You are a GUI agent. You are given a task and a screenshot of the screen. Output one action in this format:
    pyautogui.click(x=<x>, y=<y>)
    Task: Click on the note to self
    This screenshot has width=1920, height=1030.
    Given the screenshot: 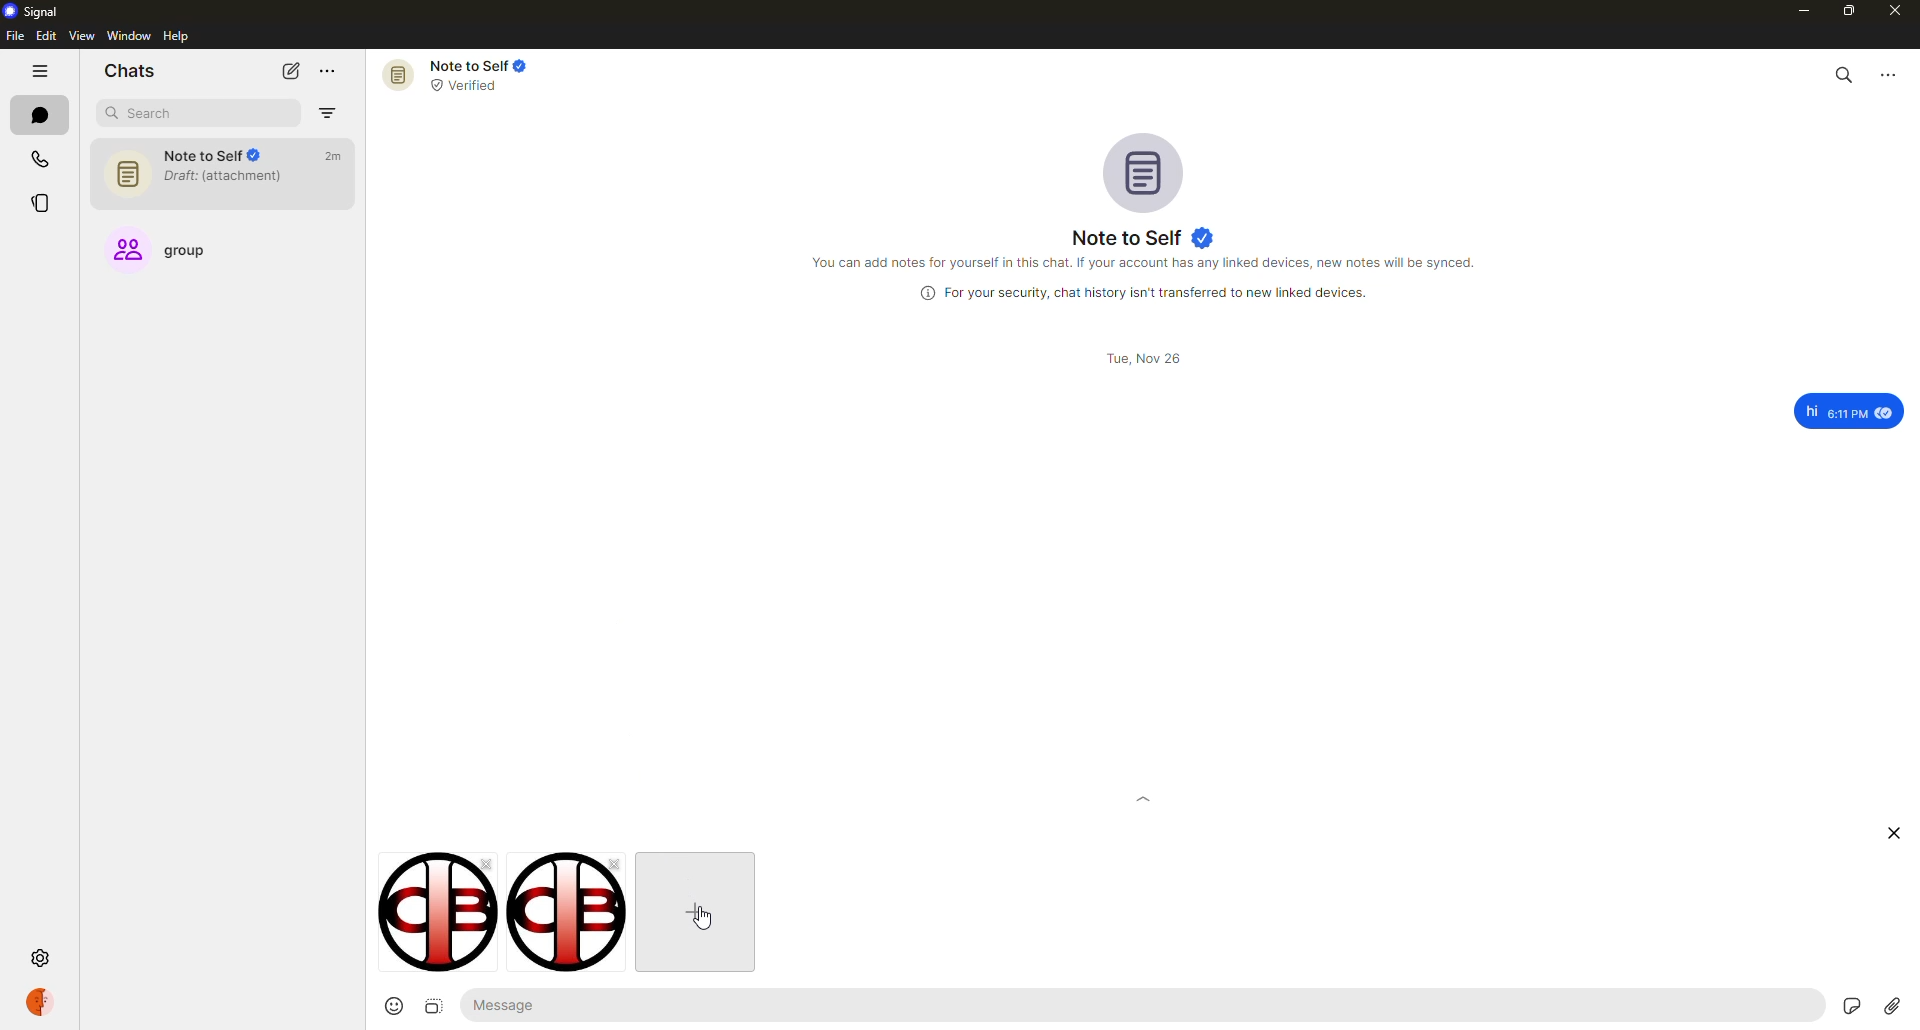 What is the action you would take?
    pyautogui.click(x=462, y=73)
    